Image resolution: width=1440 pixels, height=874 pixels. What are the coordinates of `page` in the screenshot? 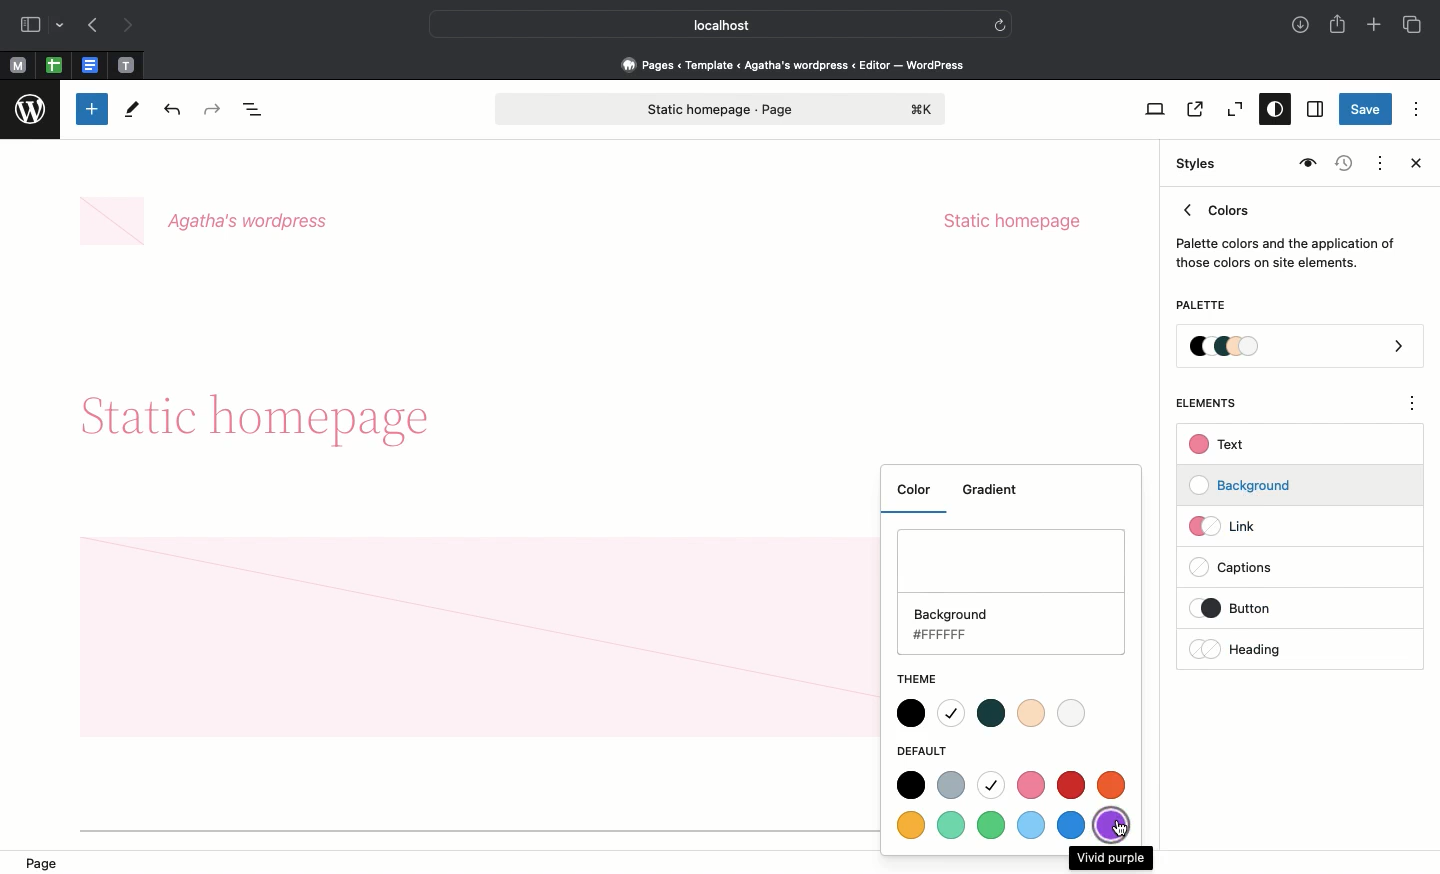 It's located at (51, 861).